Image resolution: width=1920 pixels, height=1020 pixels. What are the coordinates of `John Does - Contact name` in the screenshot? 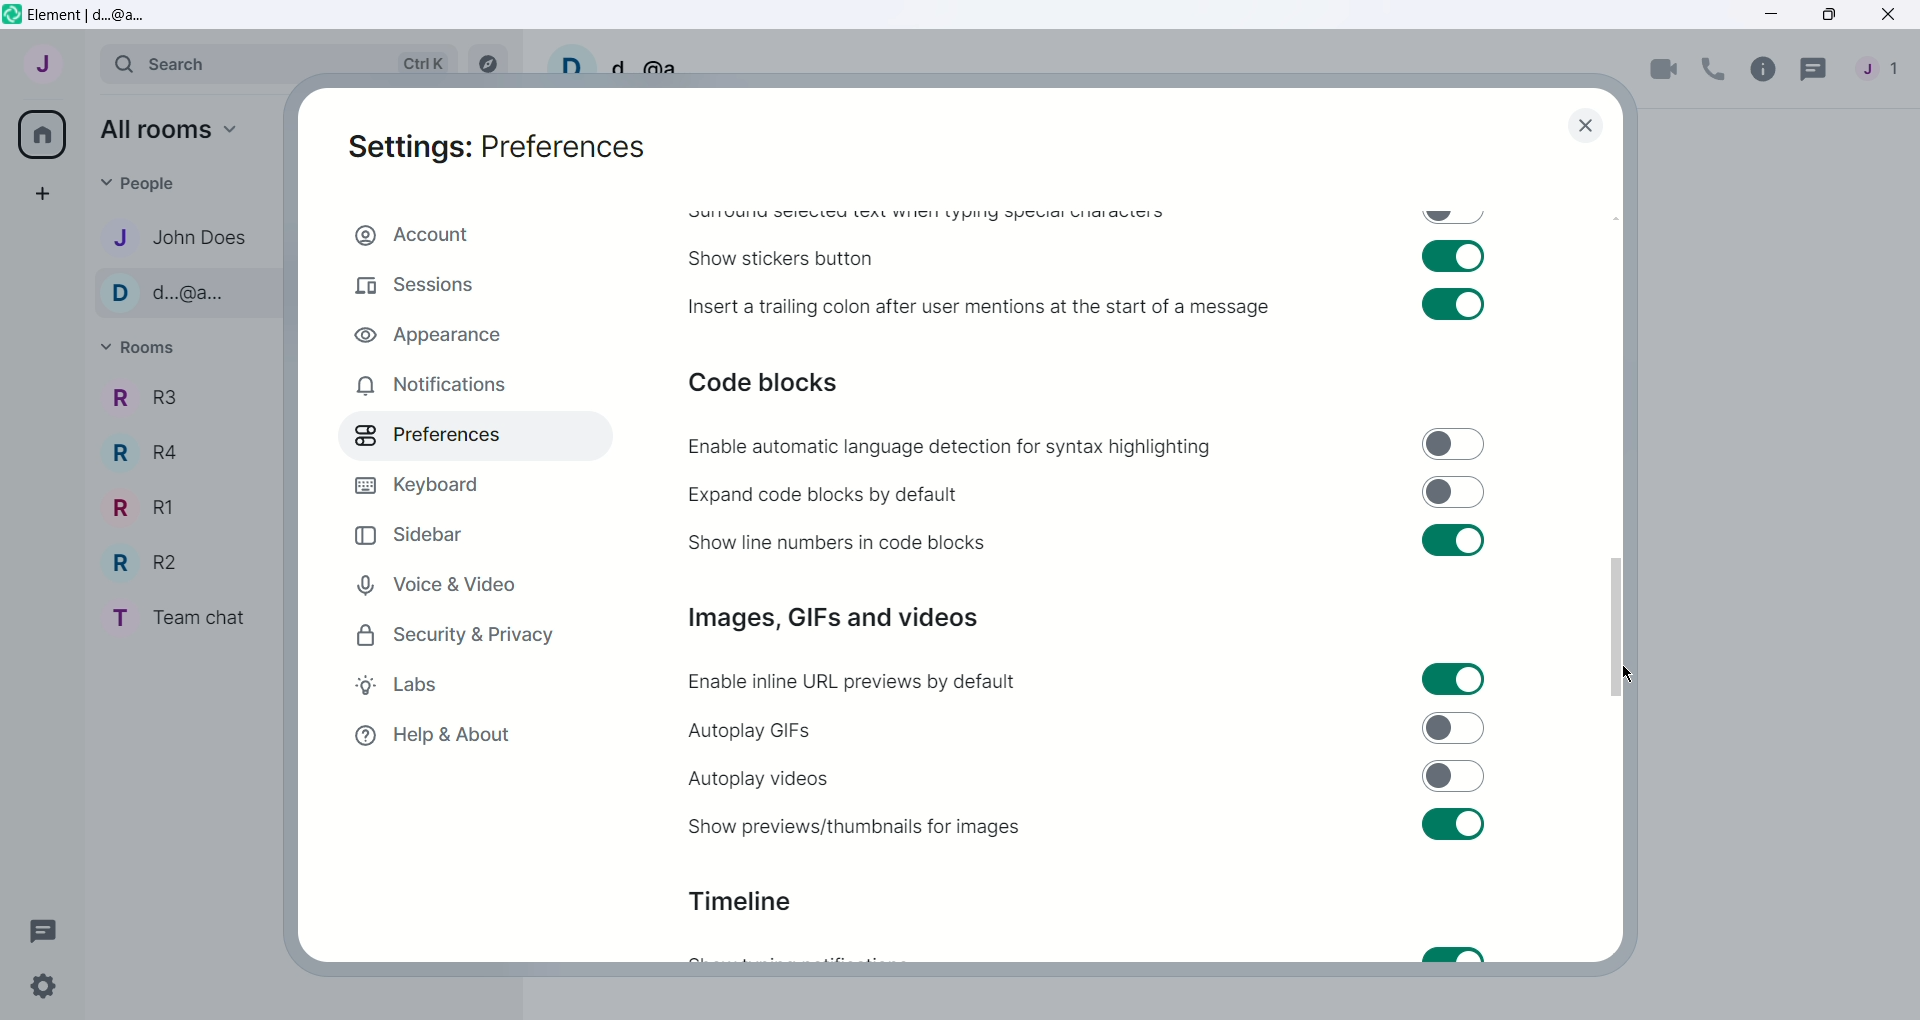 It's located at (190, 238).